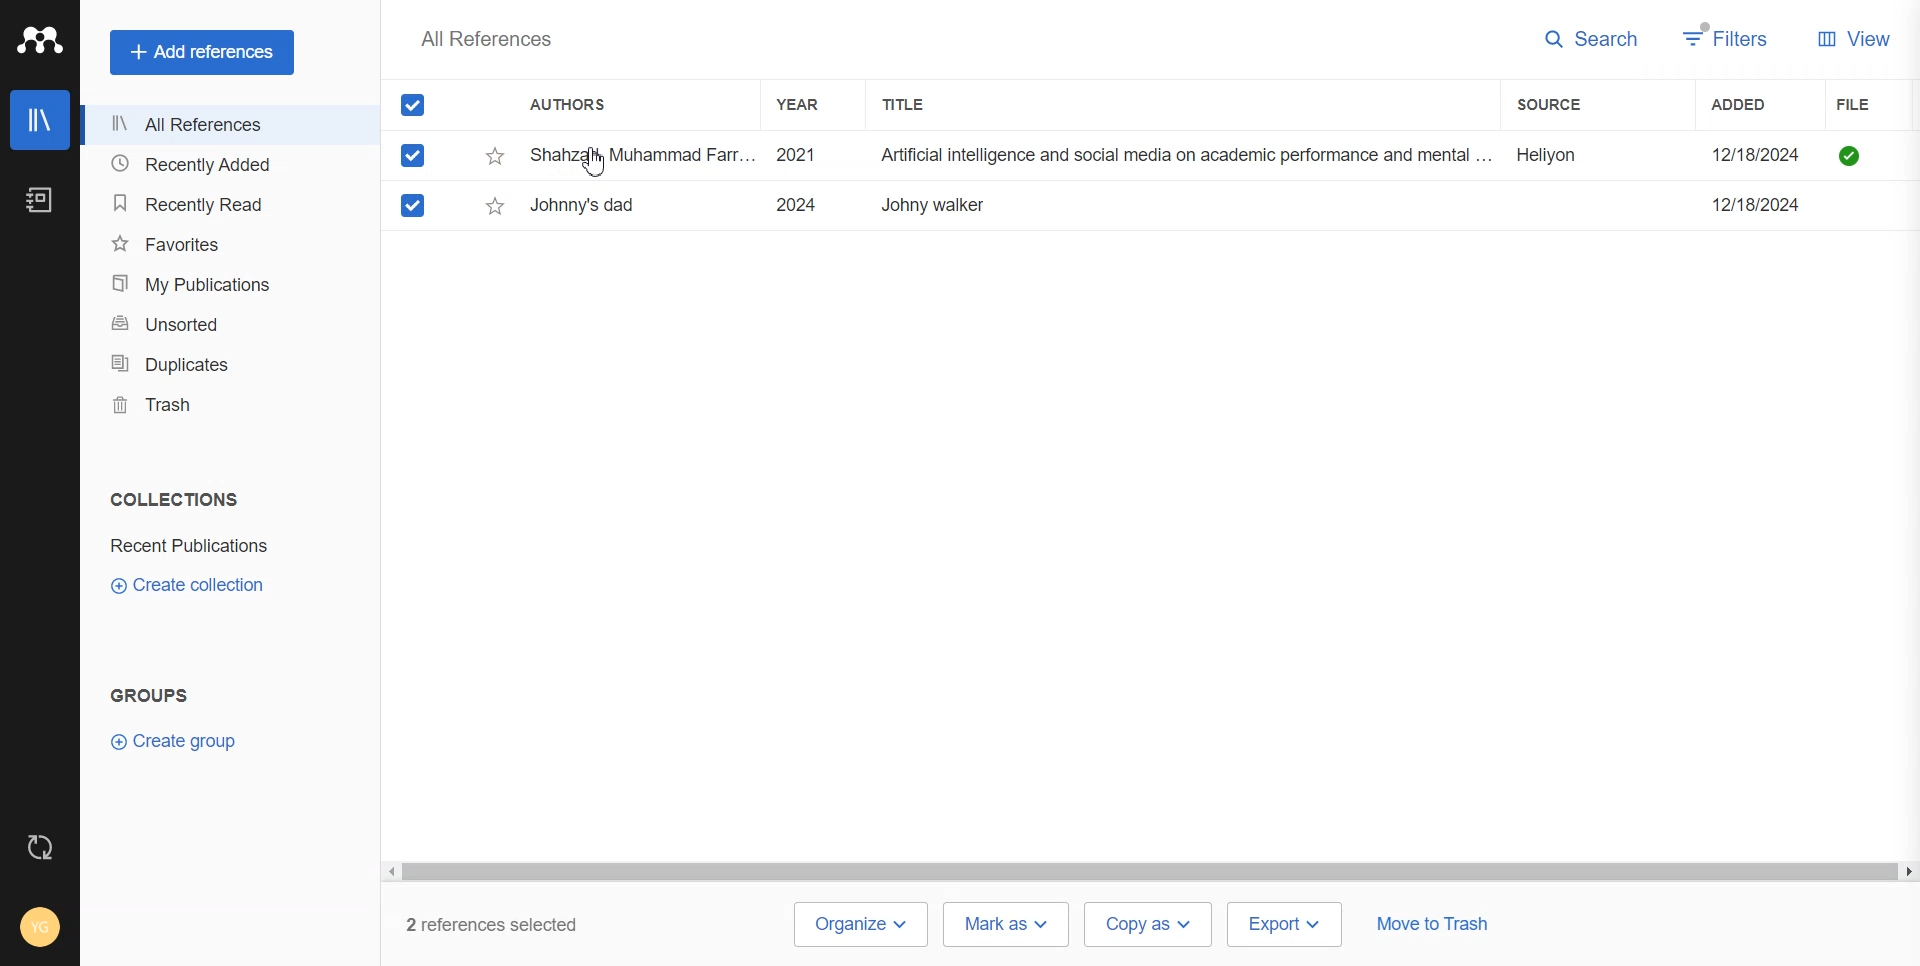 This screenshot has width=1920, height=966. What do you see at coordinates (41, 847) in the screenshot?
I see `Auto Sync` at bounding box center [41, 847].